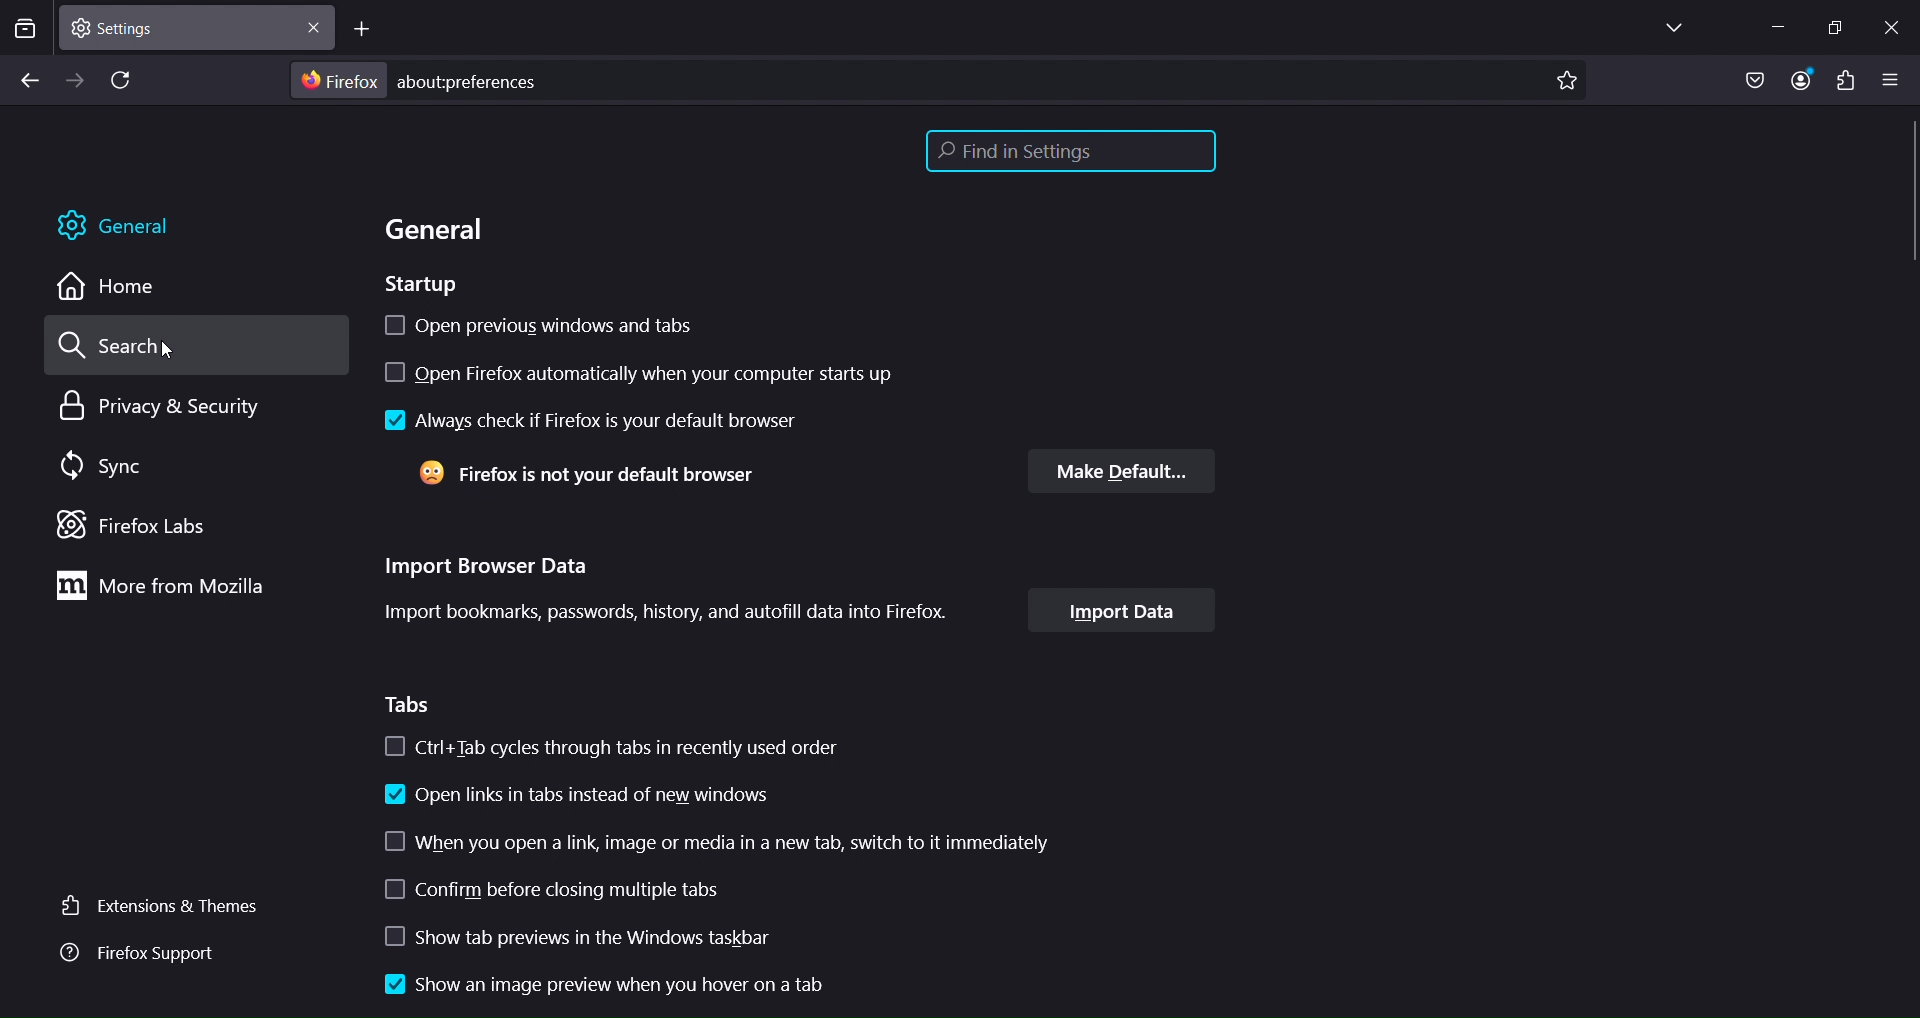 This screenshot has width=1920, height=1018. What do you see at coordinates (25, 31) in the screenshot?
I see `search tab` at bounding box center [25, 31].